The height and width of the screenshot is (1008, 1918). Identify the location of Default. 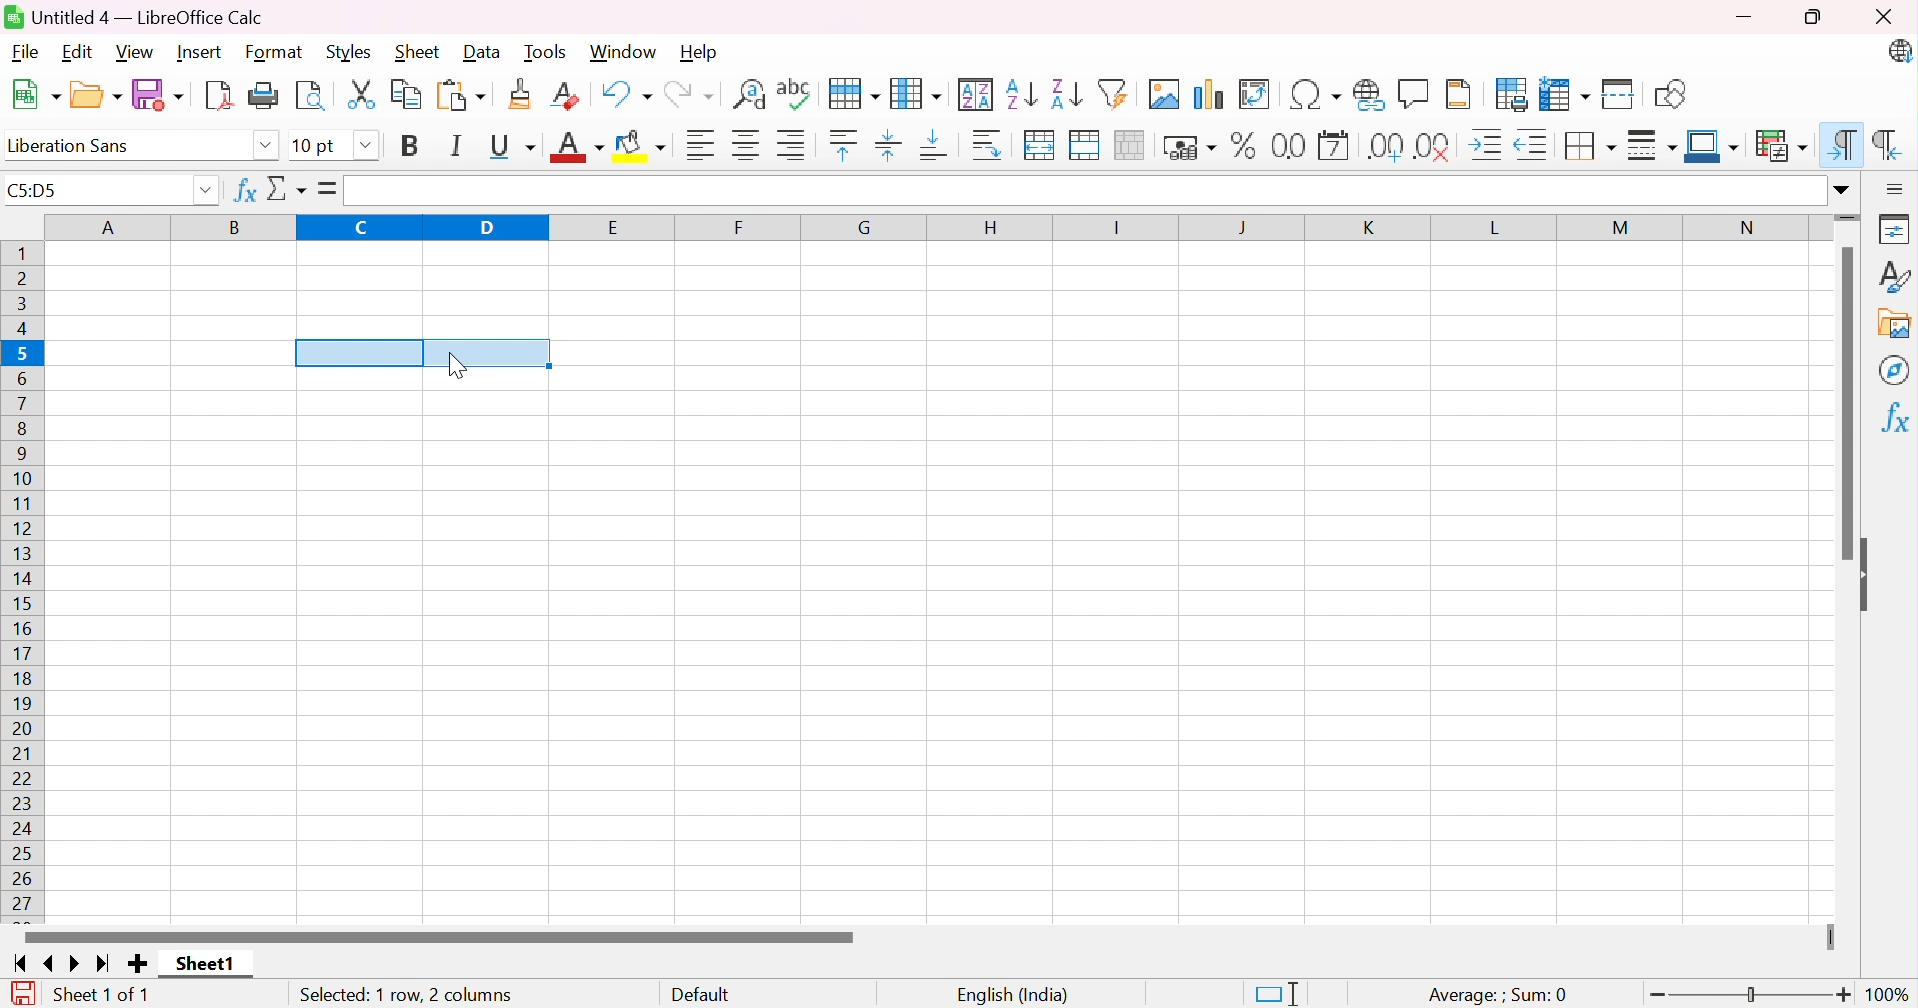
(703, 992).